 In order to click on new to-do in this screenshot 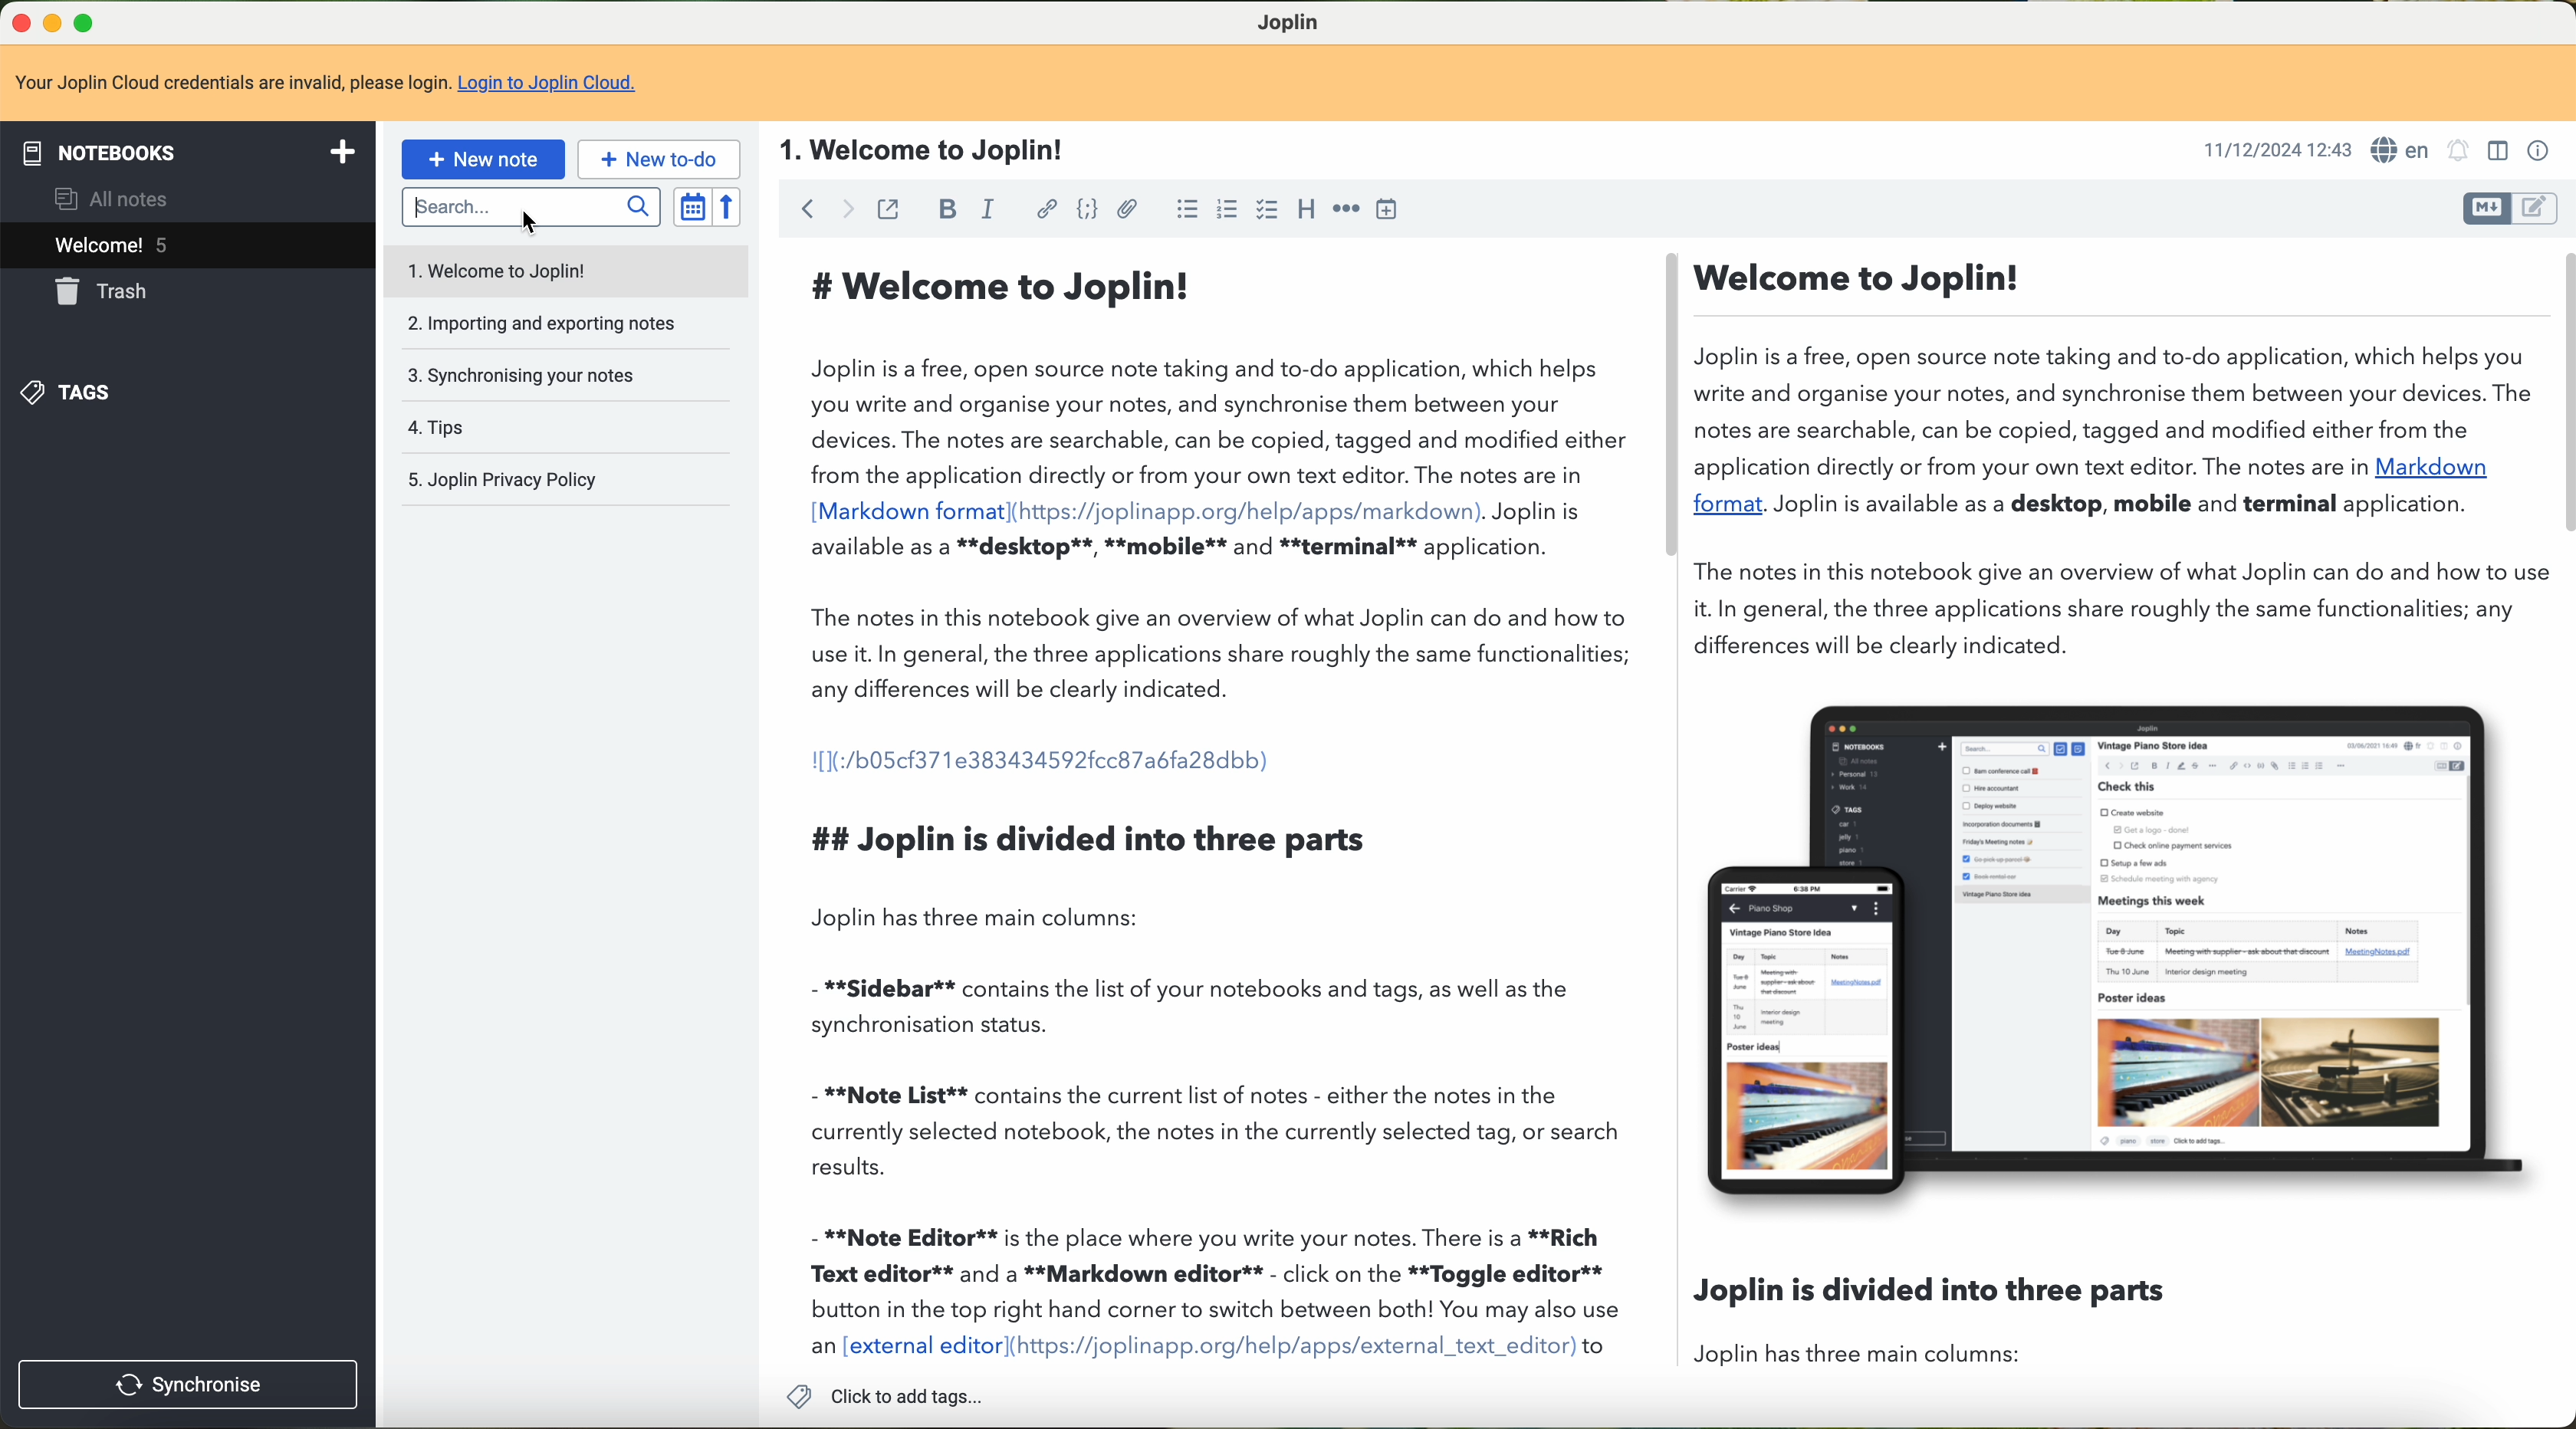, I will do `click(658, 160)`.